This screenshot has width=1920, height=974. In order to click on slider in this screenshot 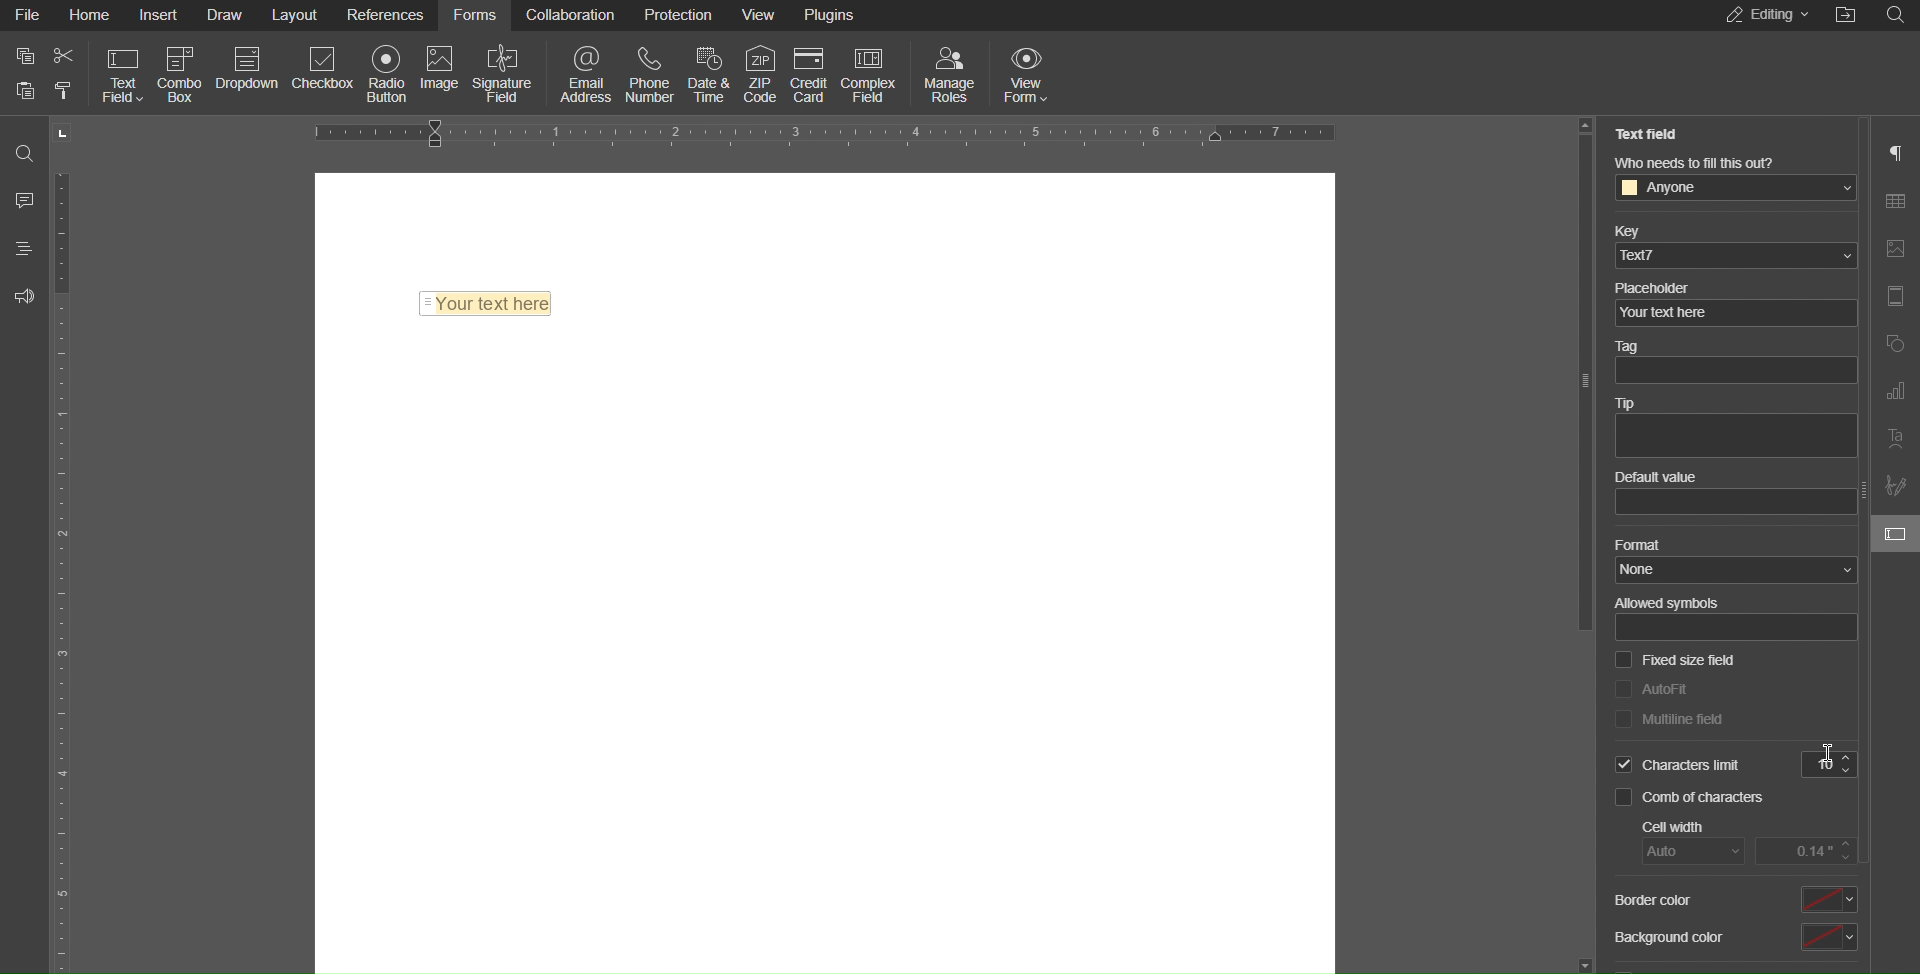, I will do `click(1583, 388)`.